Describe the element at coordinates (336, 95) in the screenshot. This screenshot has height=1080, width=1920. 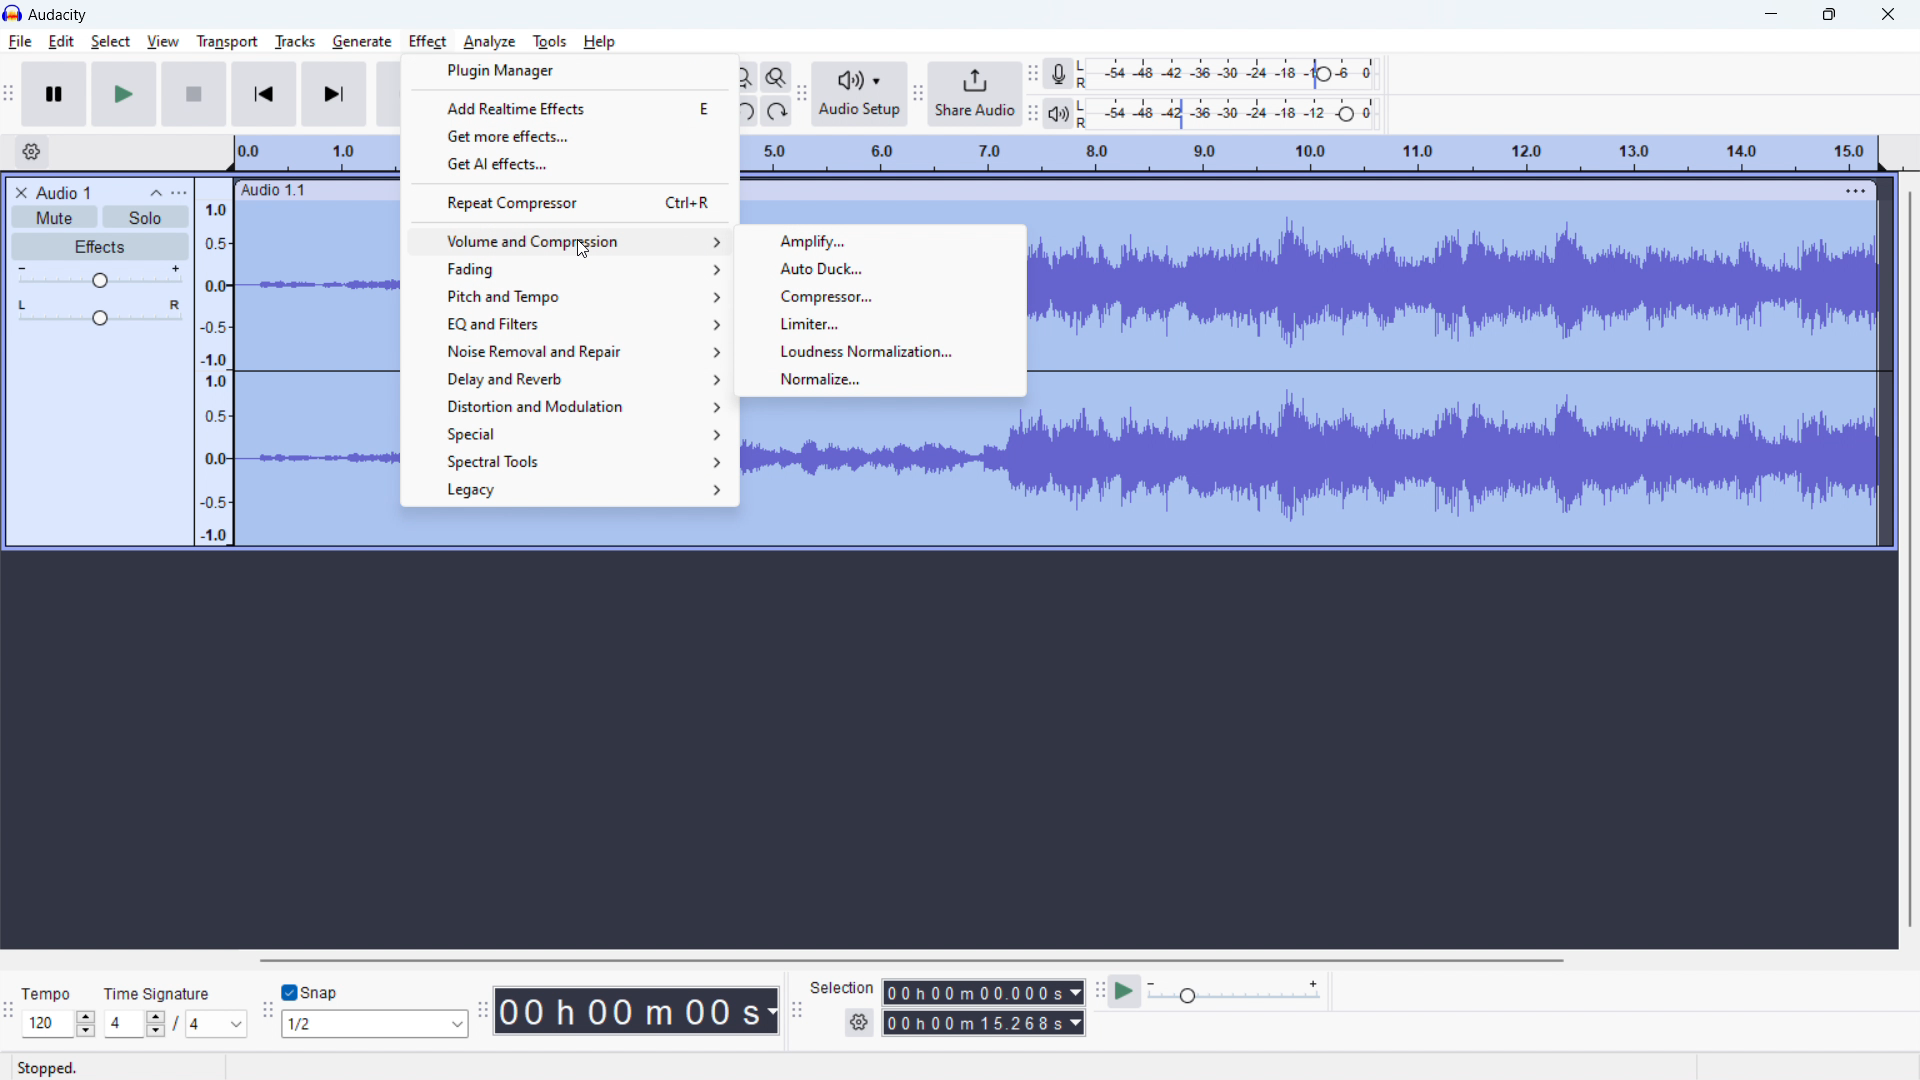
I see `skip to end` at that location.